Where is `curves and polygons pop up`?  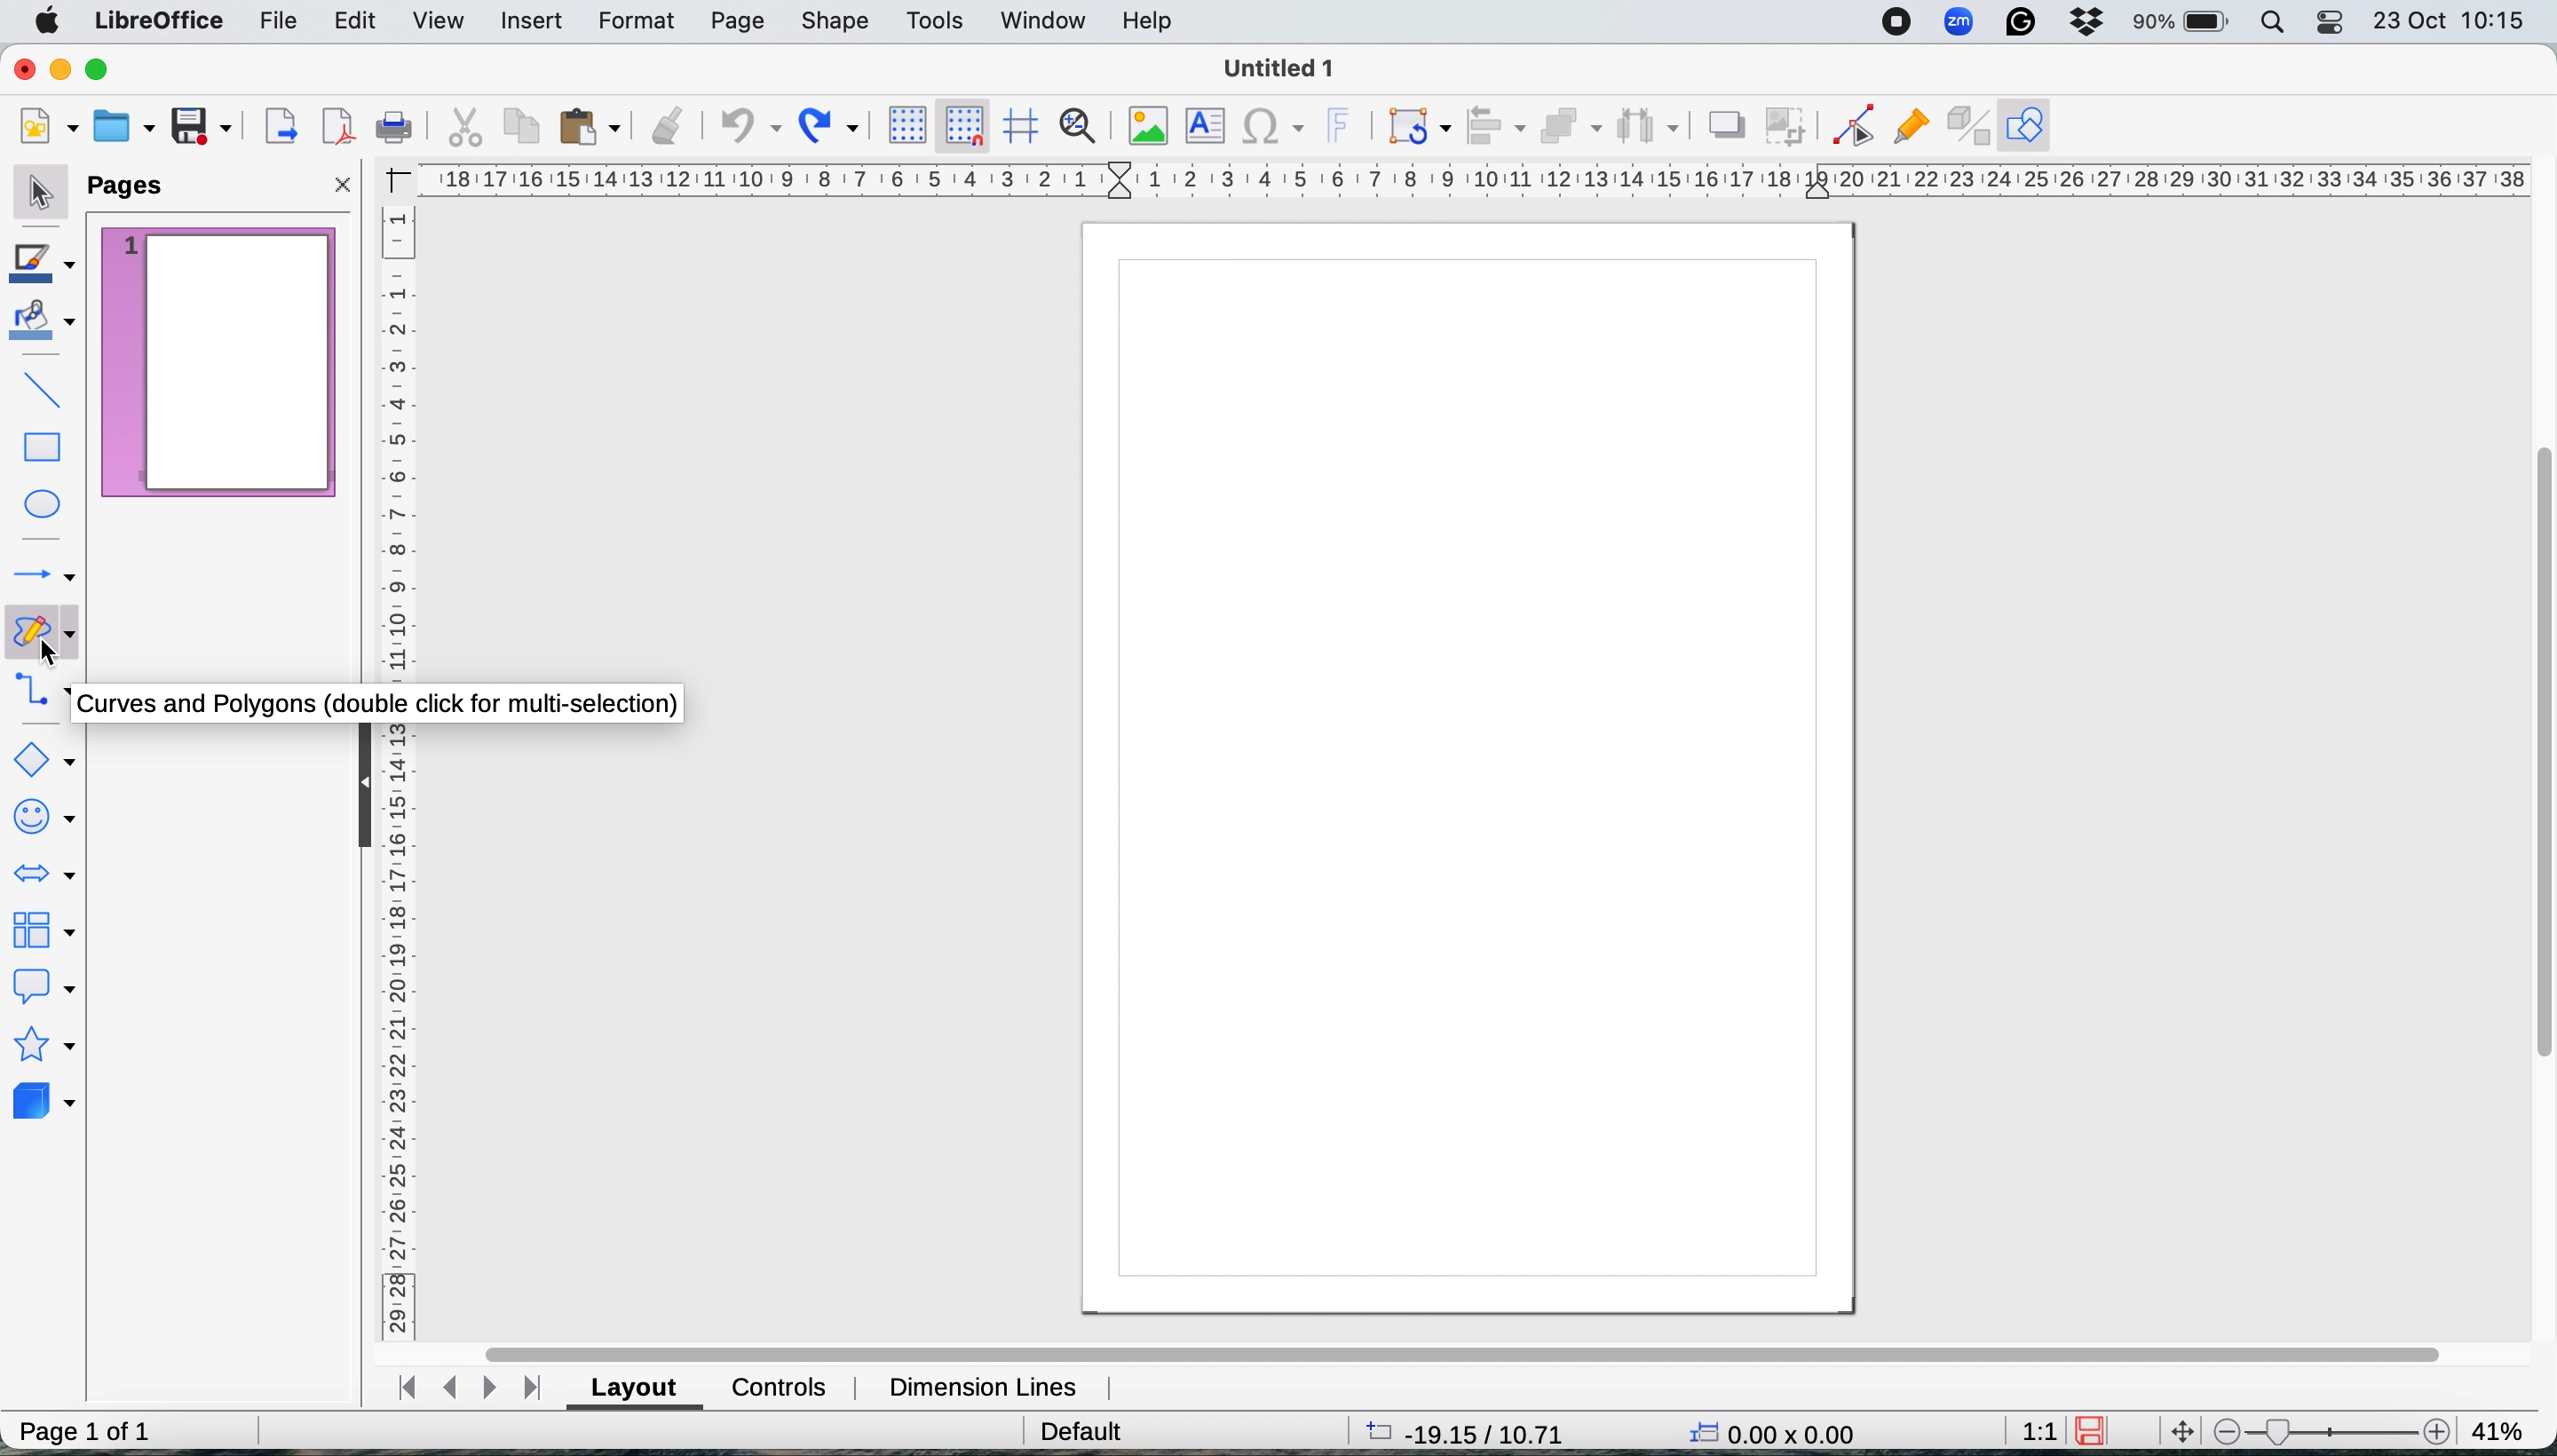
curves and polygons pop up is located at coordinates (378, 704).